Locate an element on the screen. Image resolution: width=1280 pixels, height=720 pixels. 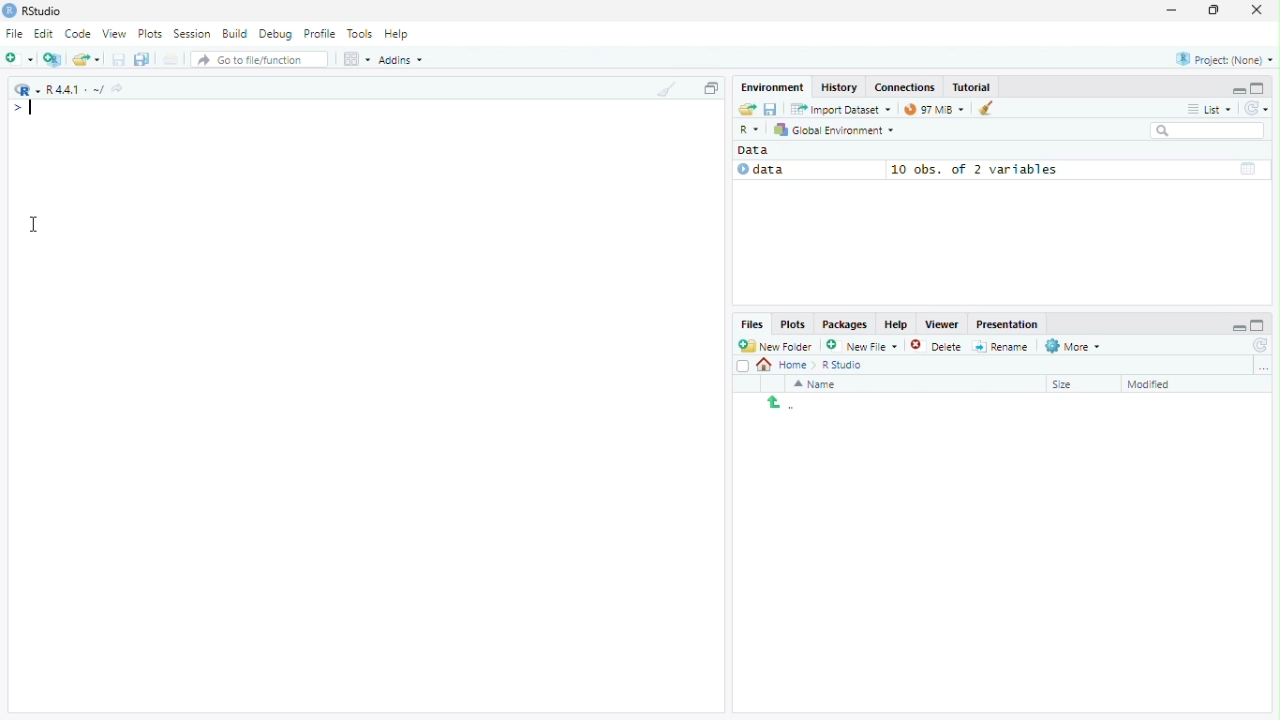
Maximize is located at coordinates (711, 88).